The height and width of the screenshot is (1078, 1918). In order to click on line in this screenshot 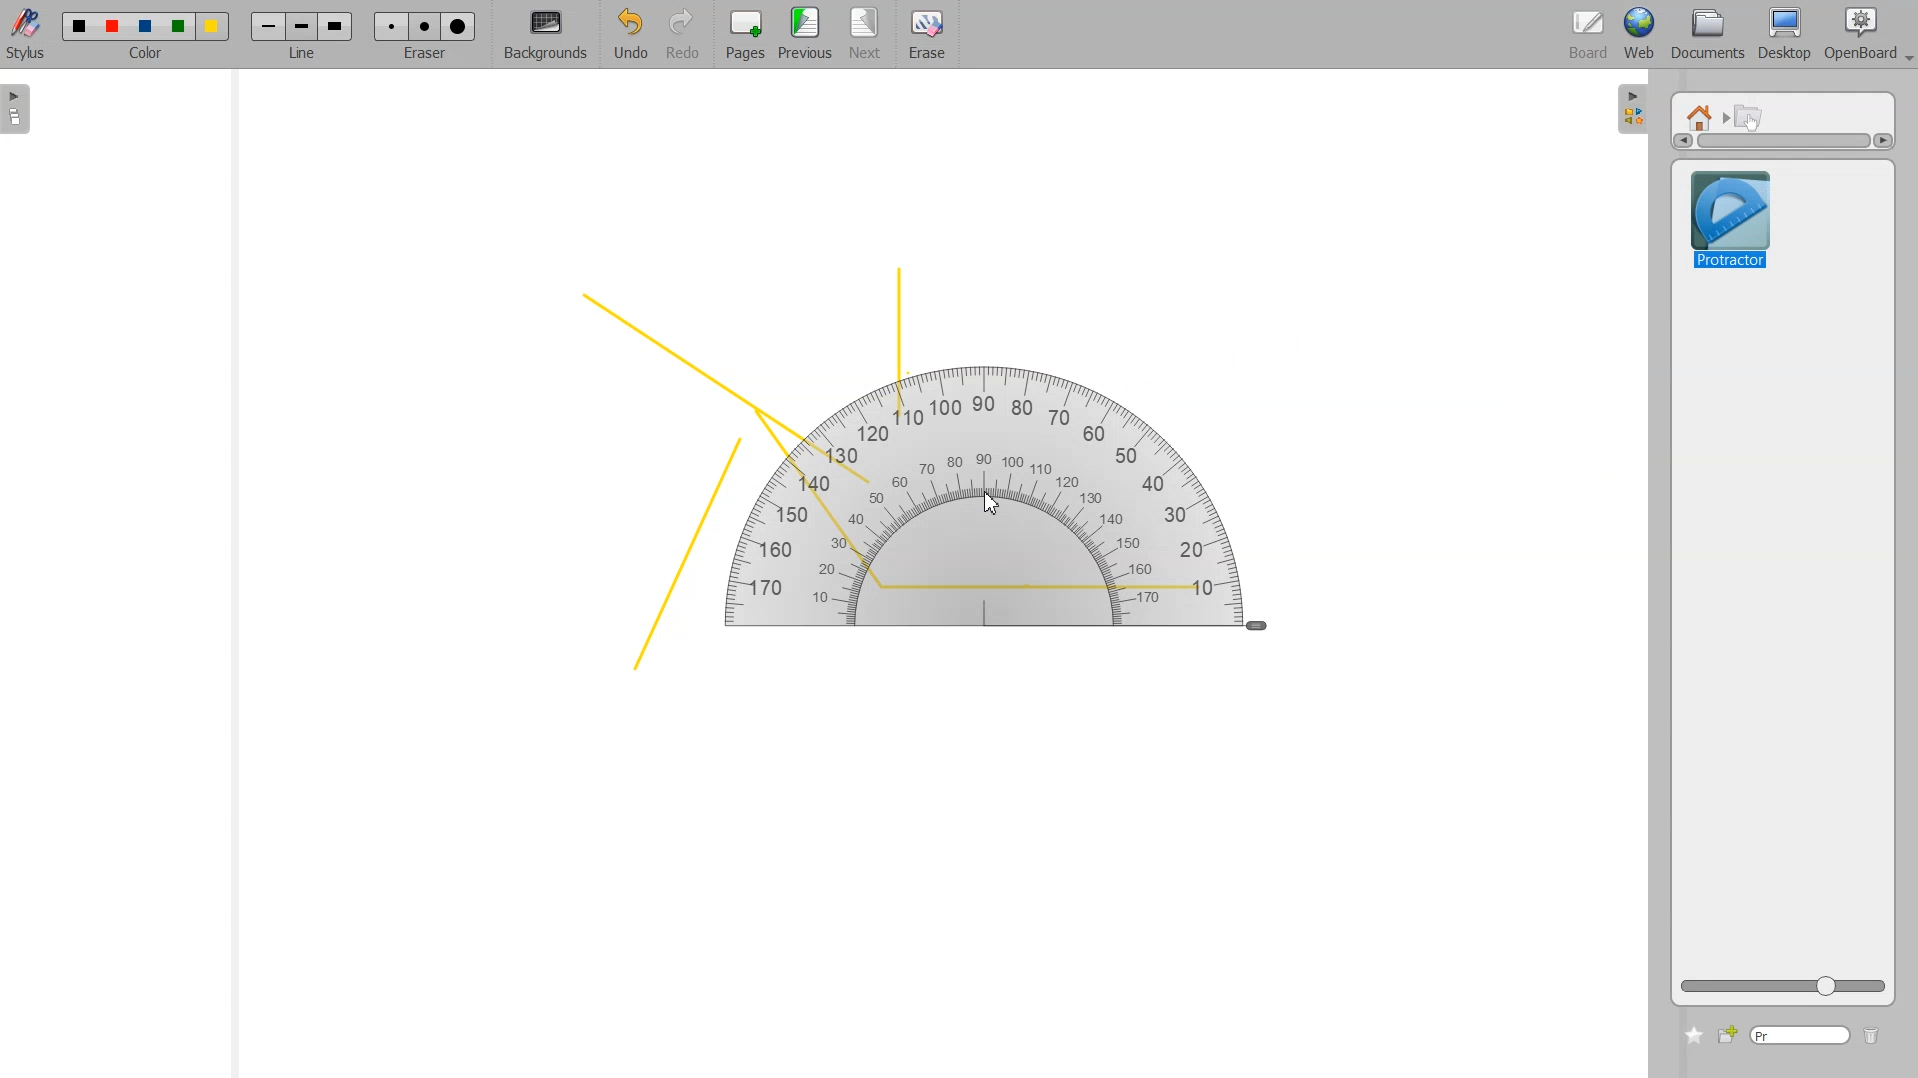, I will do `click(306, 56)`.